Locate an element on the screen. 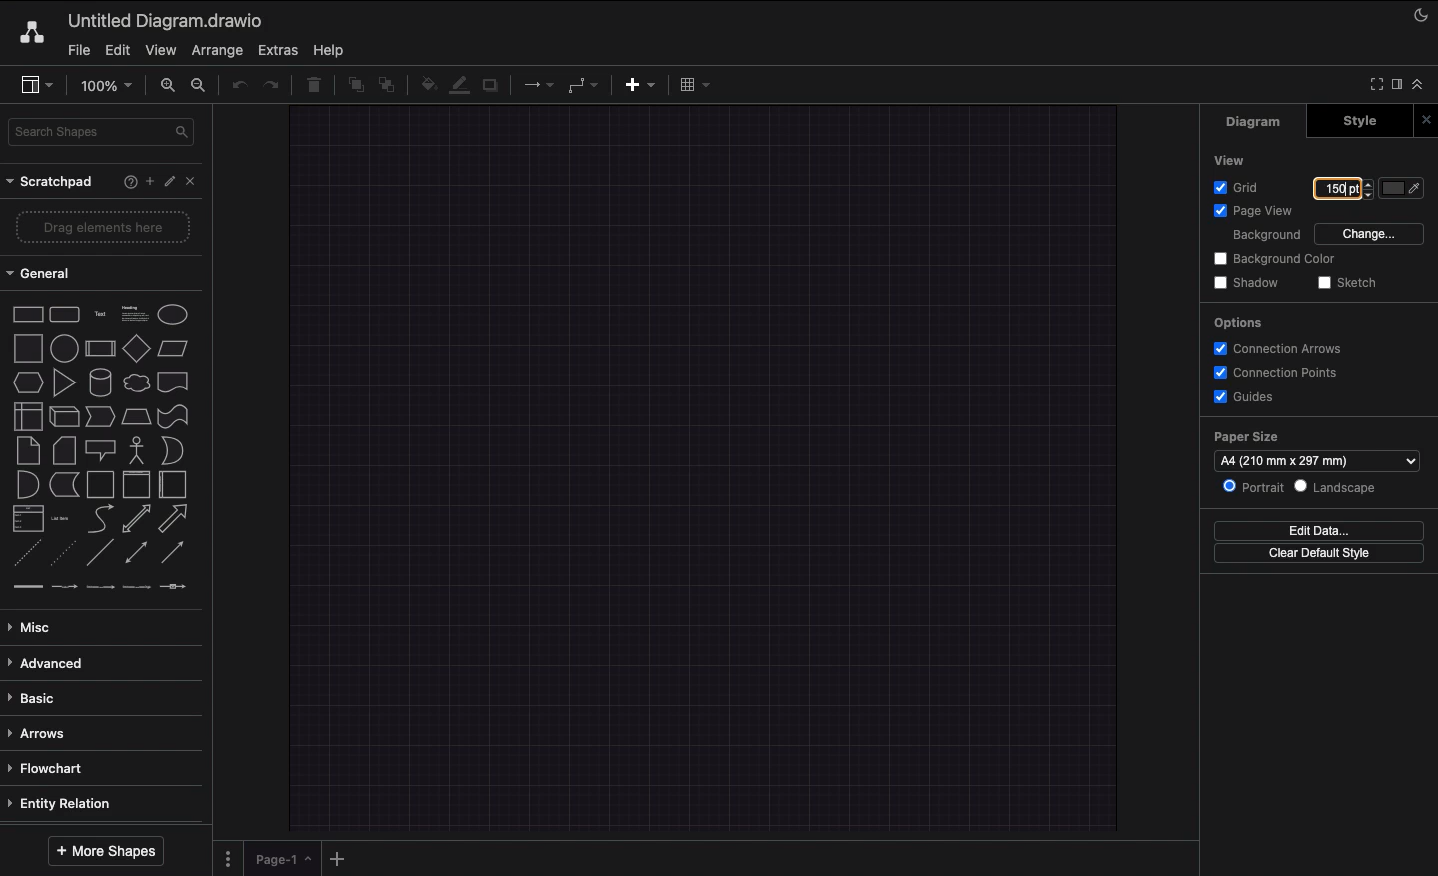 This screenshot has height=876, width=1438. Sketch is located at coordinates (1352, 283).